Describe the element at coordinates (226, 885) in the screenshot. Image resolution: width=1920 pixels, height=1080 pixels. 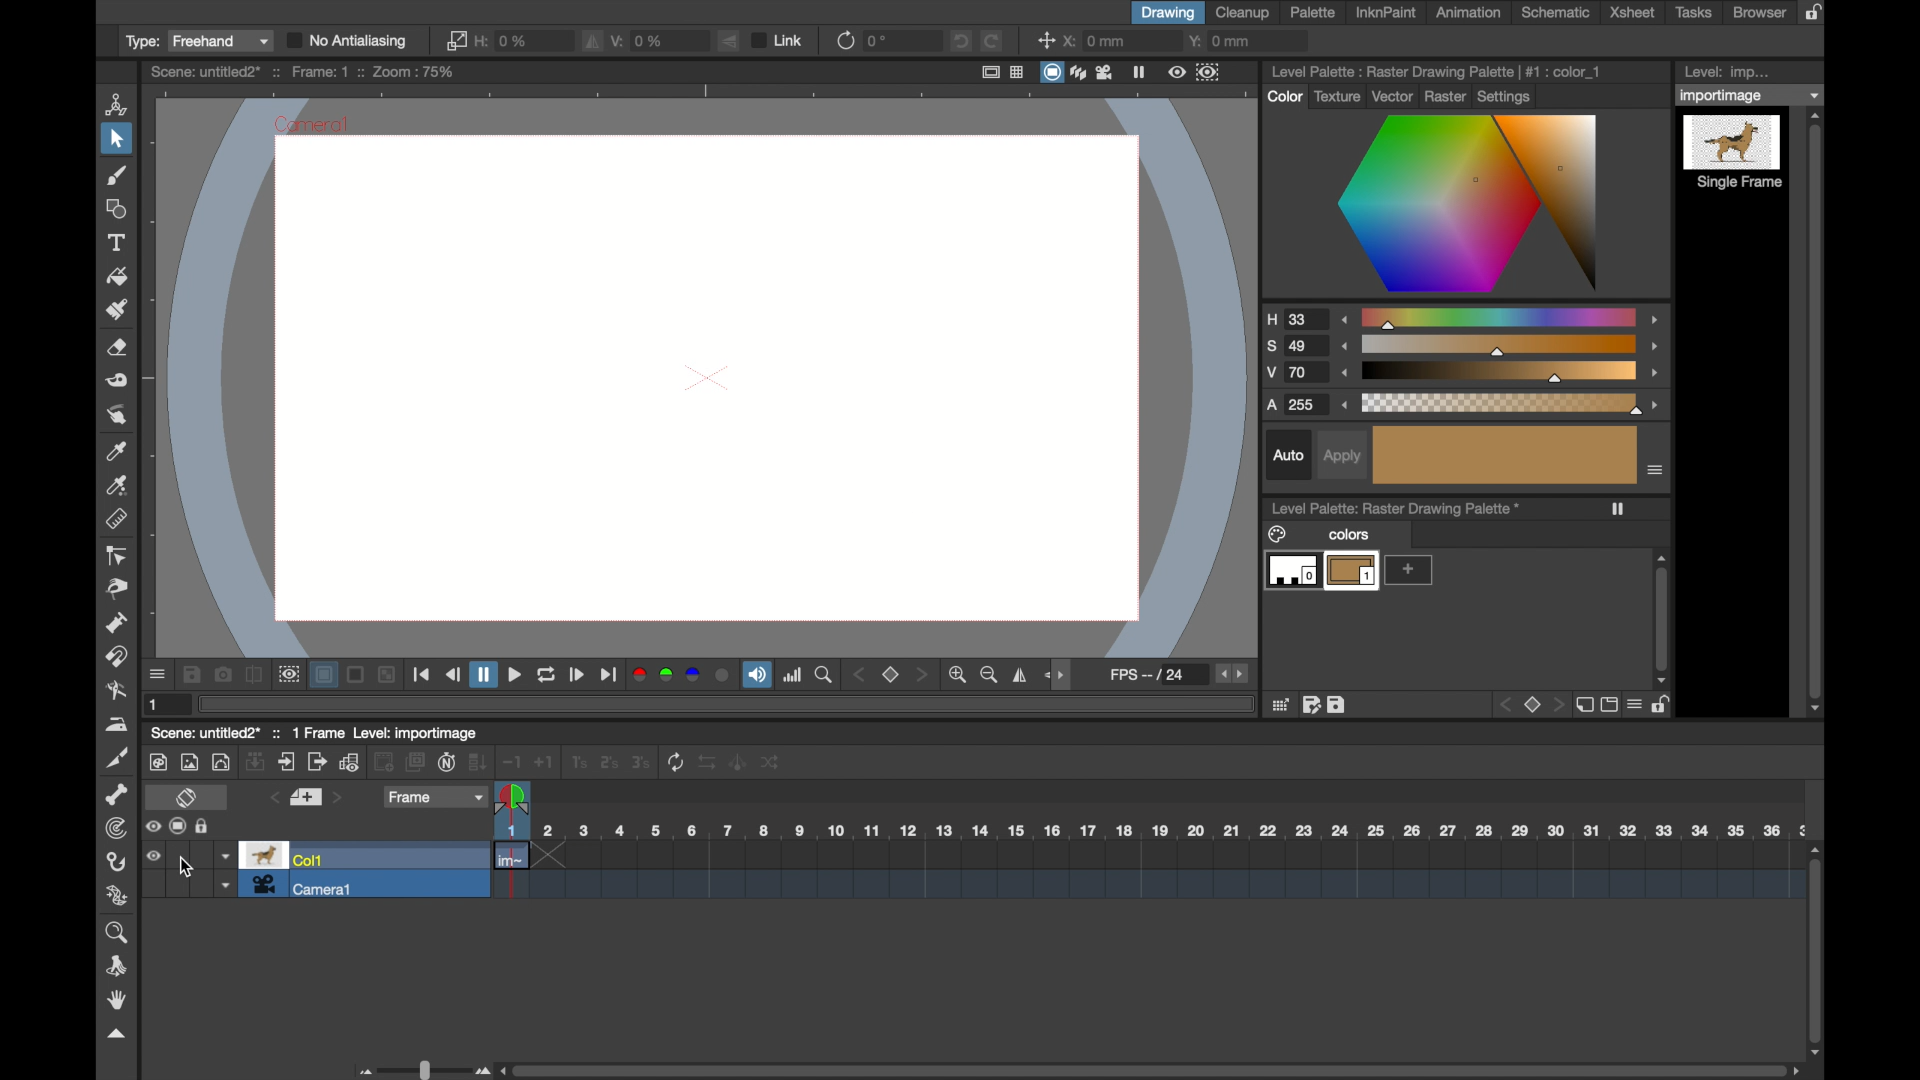
I see `dropdown` at that location.